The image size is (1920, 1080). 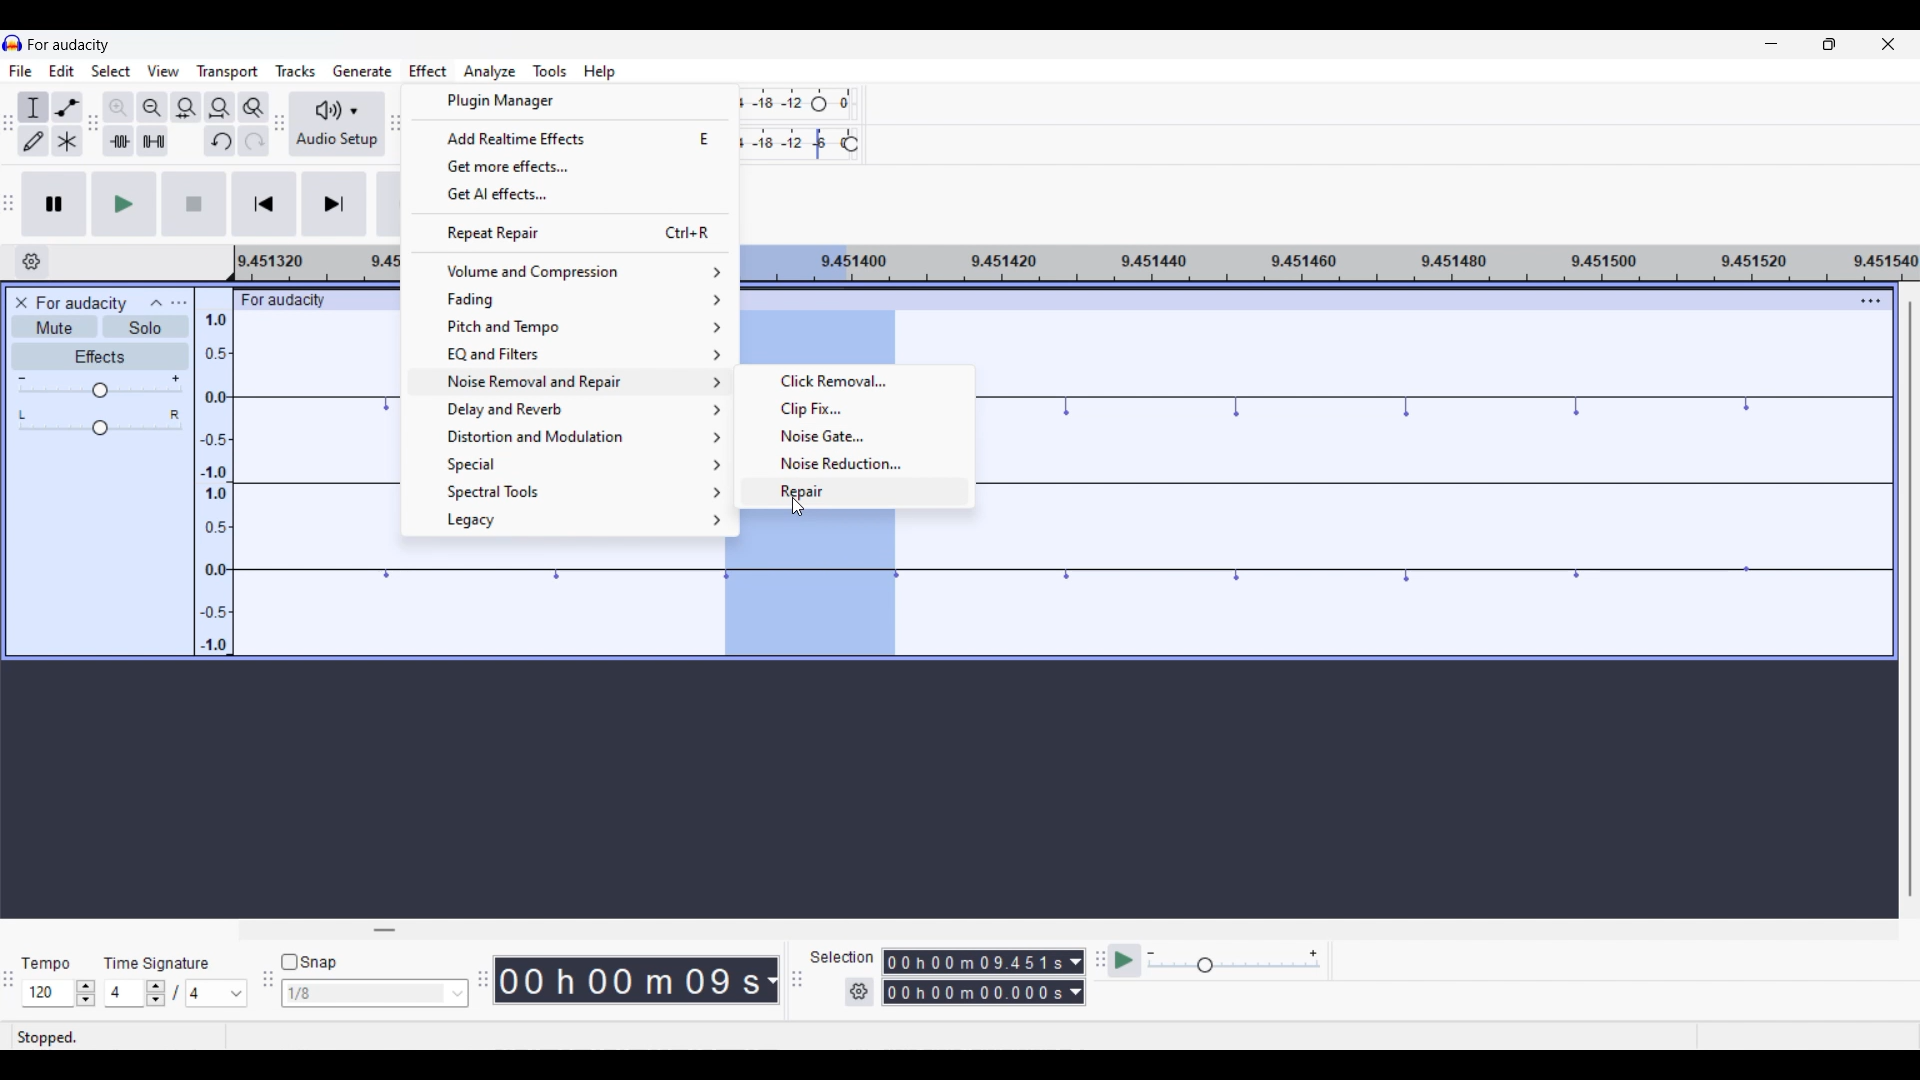 What do you see at coordinates (569, 354) in the screenshot?
I see `EQ and filter options` at bounding box center [569, 354].